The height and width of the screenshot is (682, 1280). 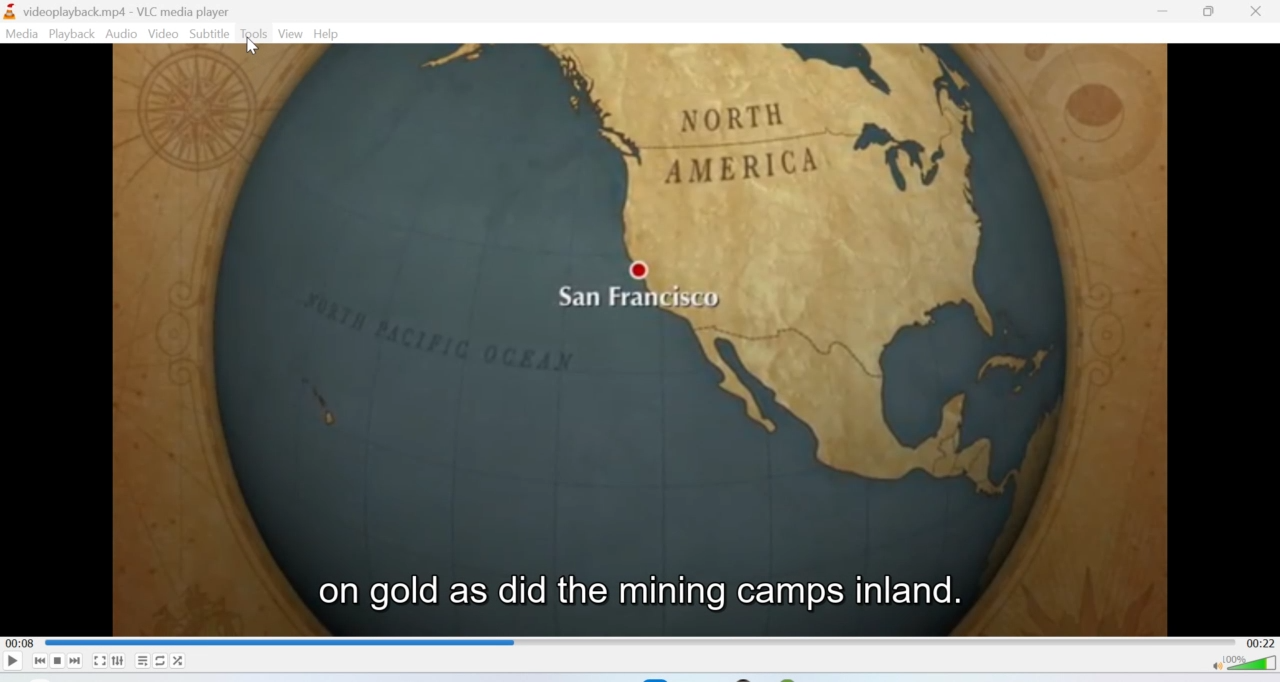 What do you see at coordinates (20, 644) in the screenshot?
I see `00:08` at bounding box center [20, 644].